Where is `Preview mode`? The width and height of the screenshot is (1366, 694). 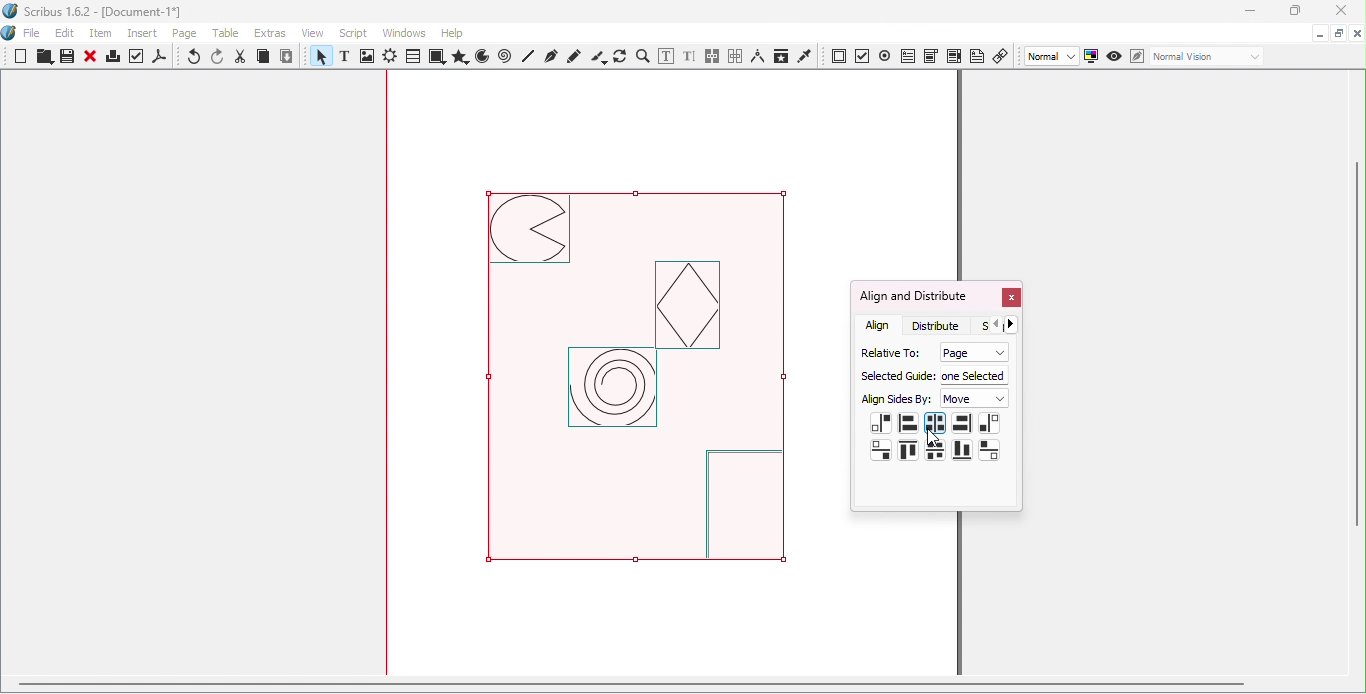 Preview mode is located at coordinates (1115, 57).